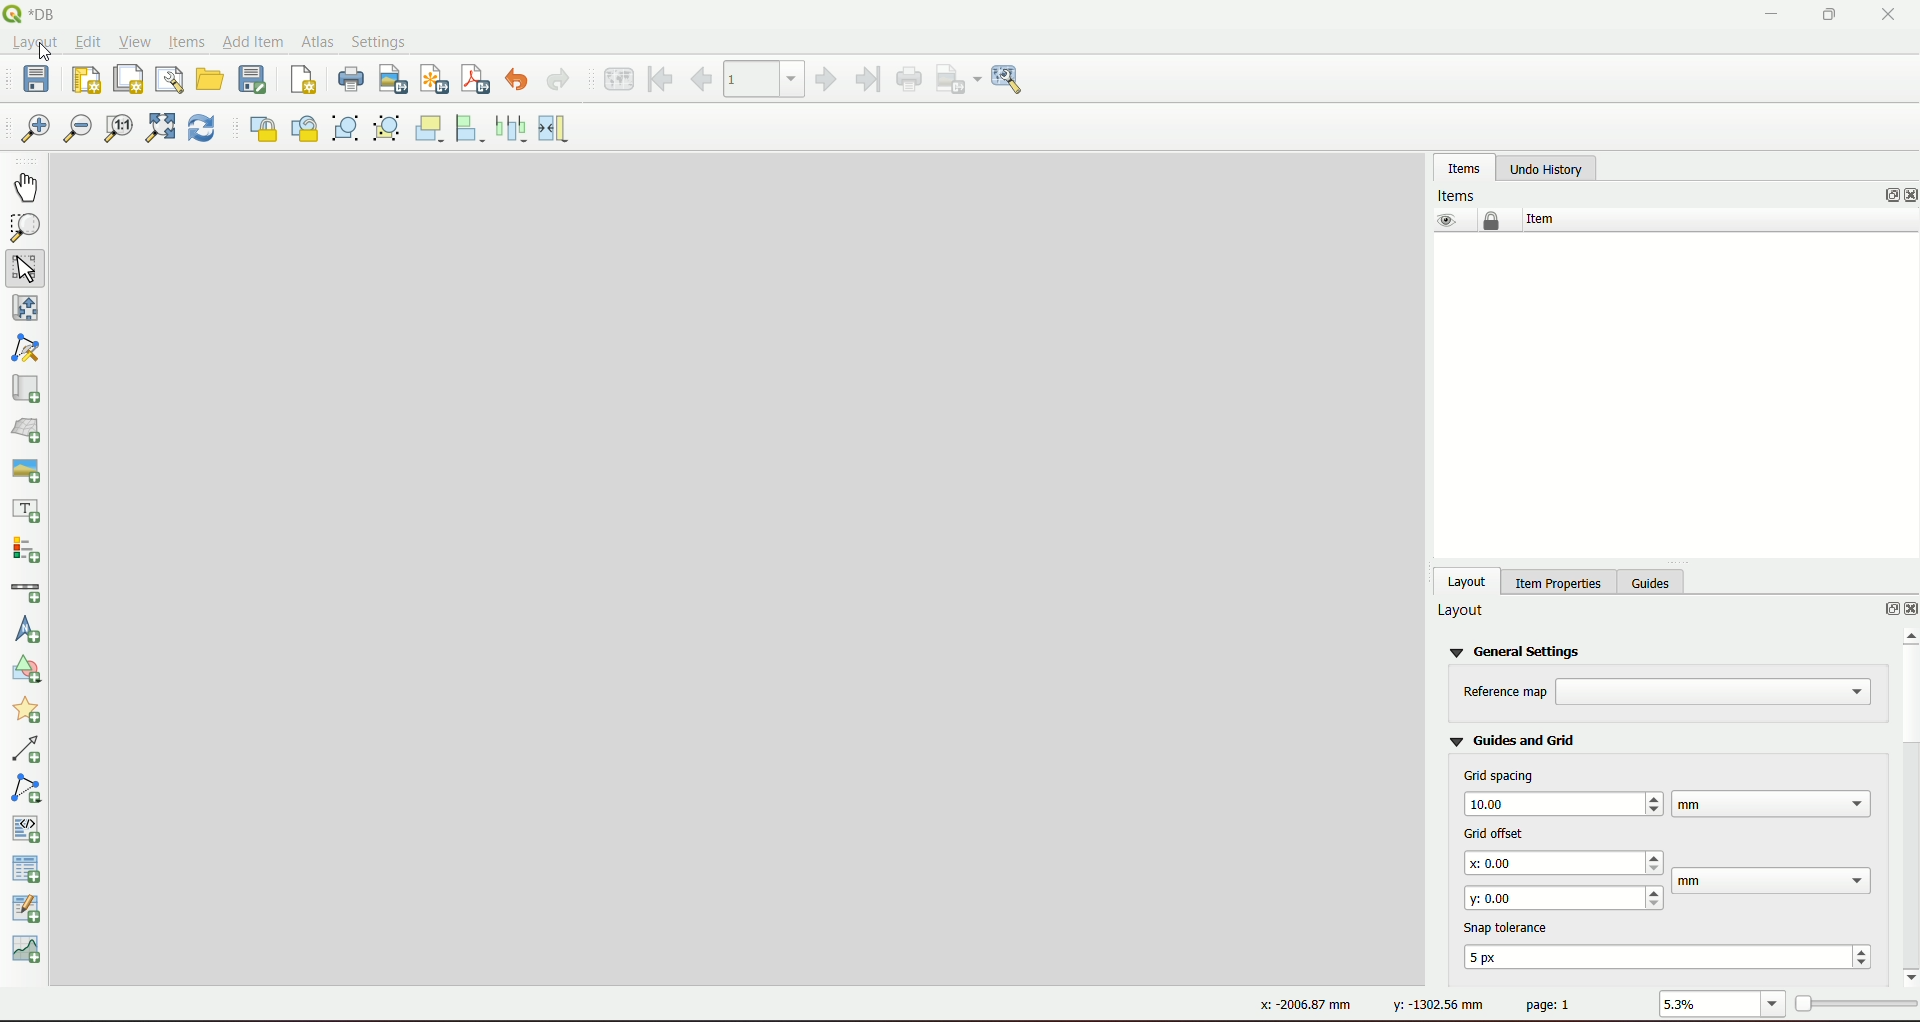 Image resolution: width=1920 pixels, height=1022 pixels. Describe the element at coordinates (827, 80) in the screenshot. I see `next feature` at that location.